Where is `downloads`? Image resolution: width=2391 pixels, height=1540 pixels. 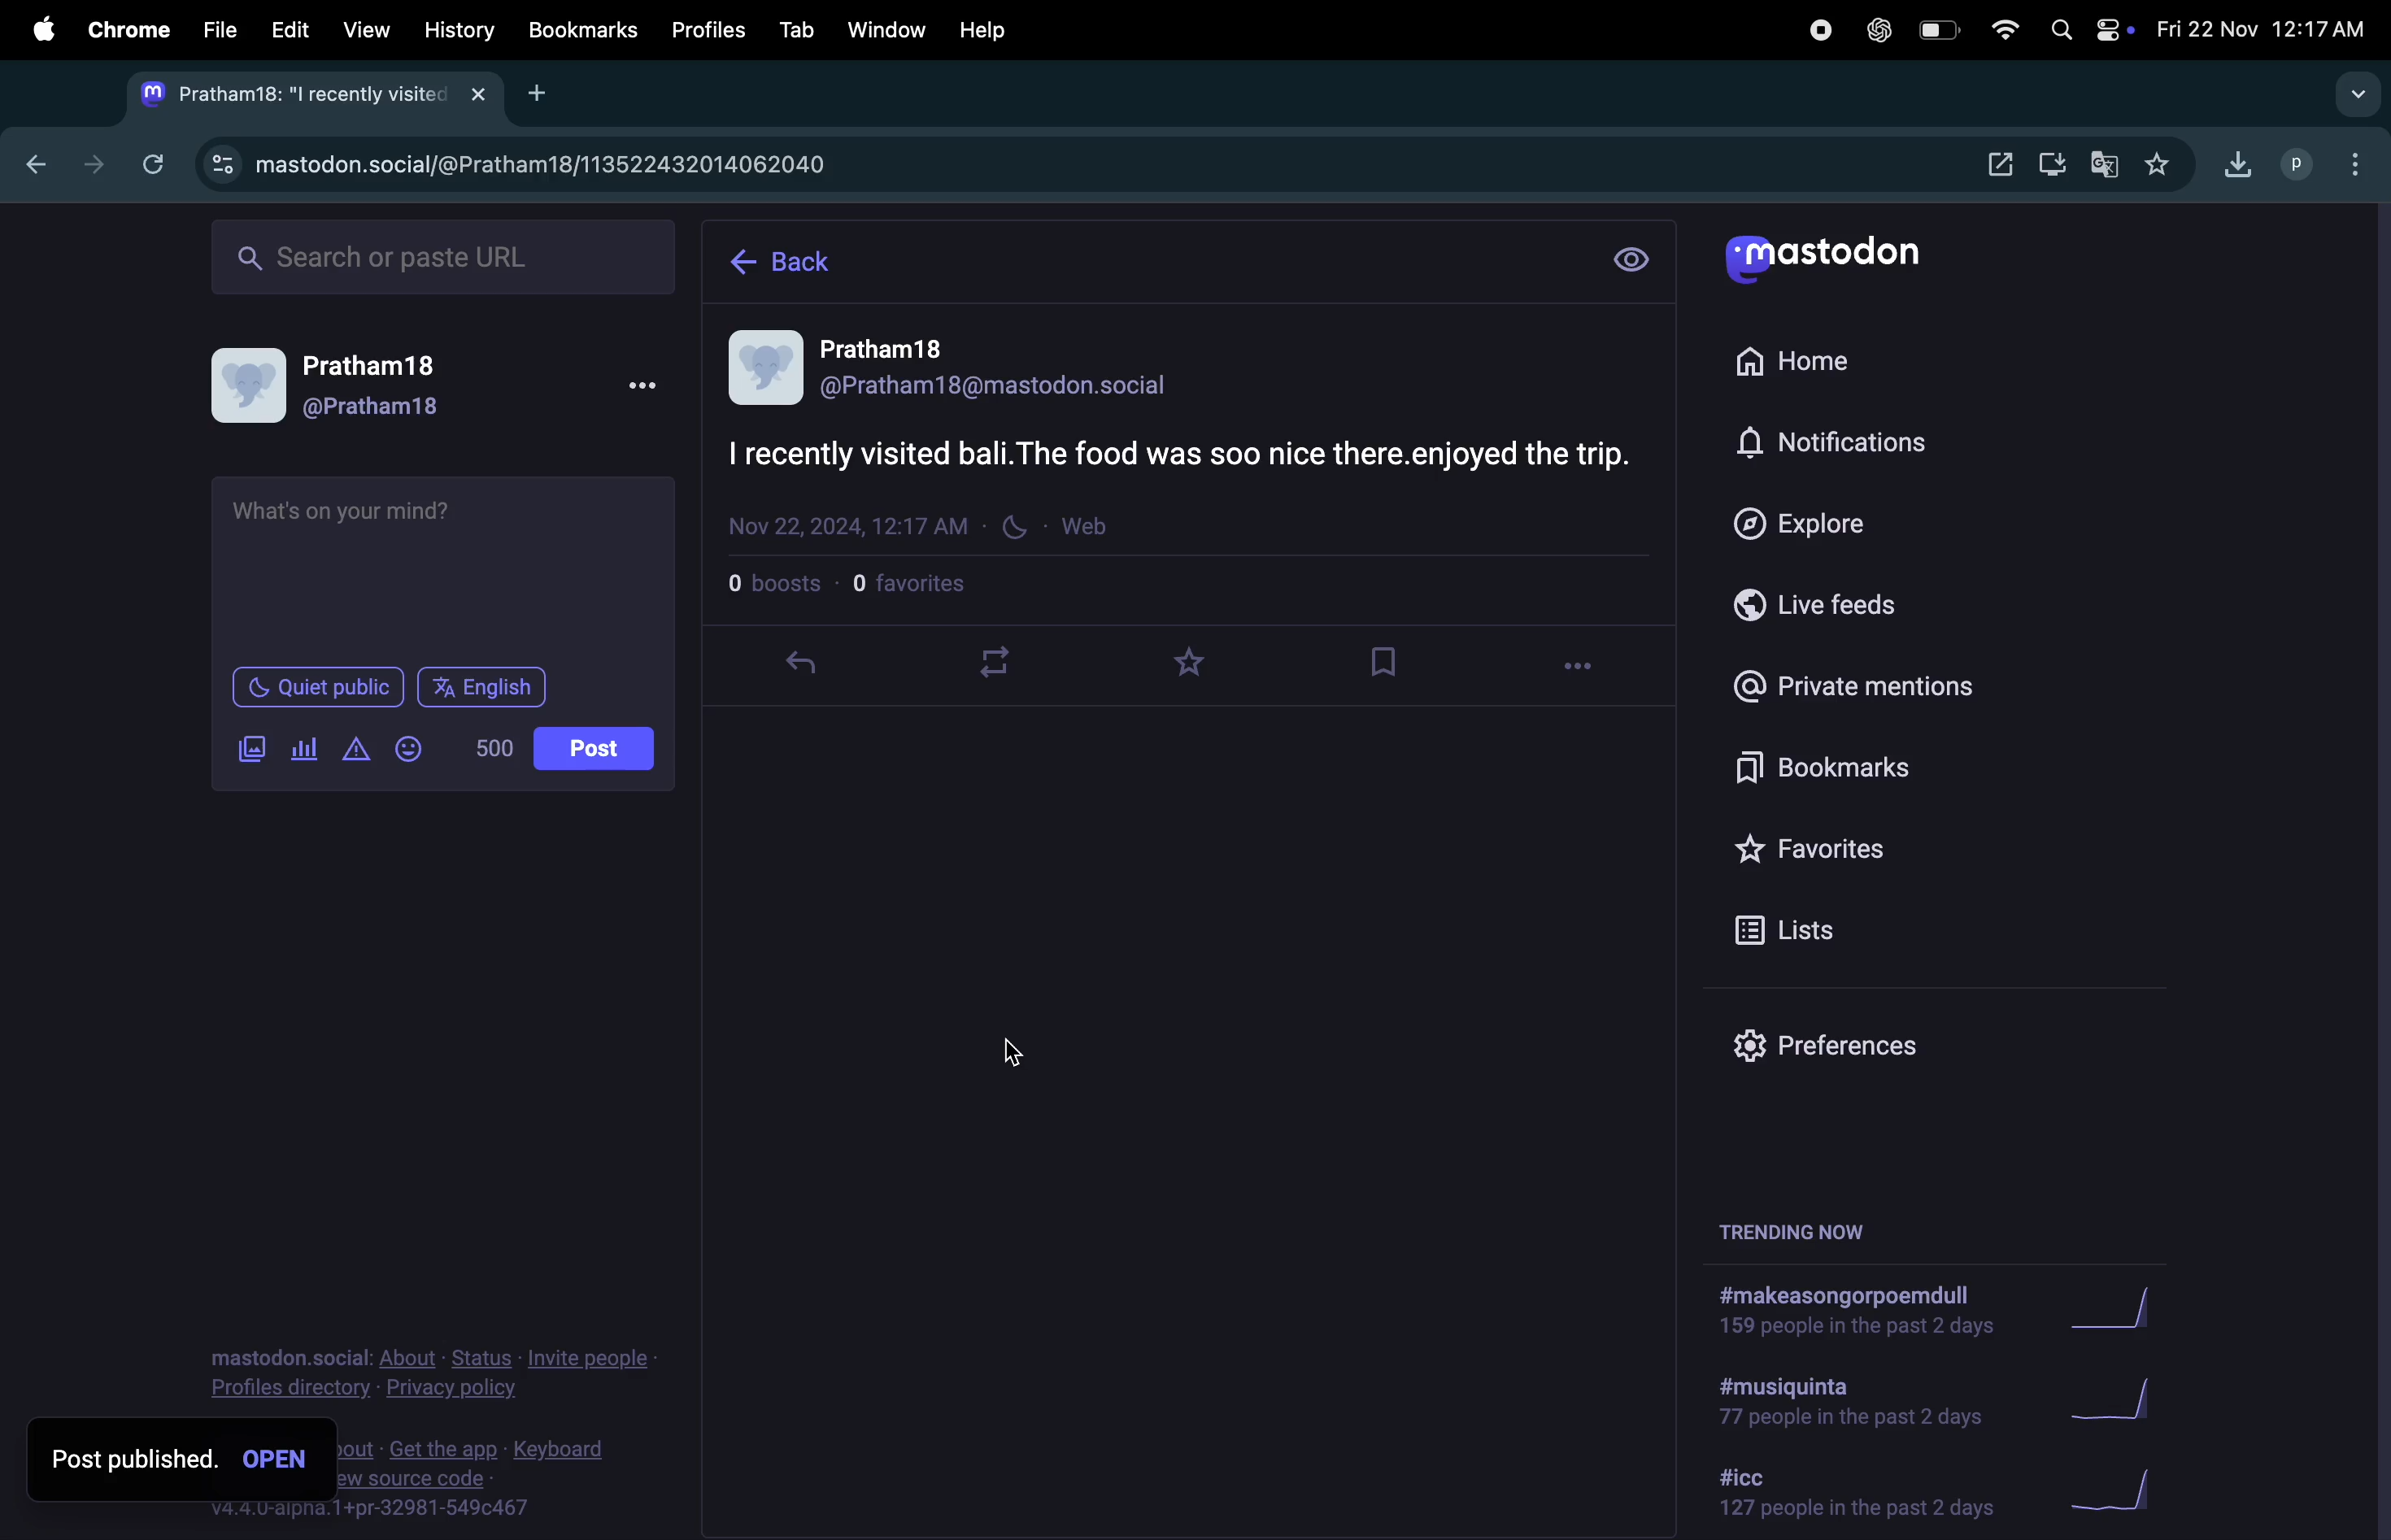 downloads is located at coordinates (2052, 163).